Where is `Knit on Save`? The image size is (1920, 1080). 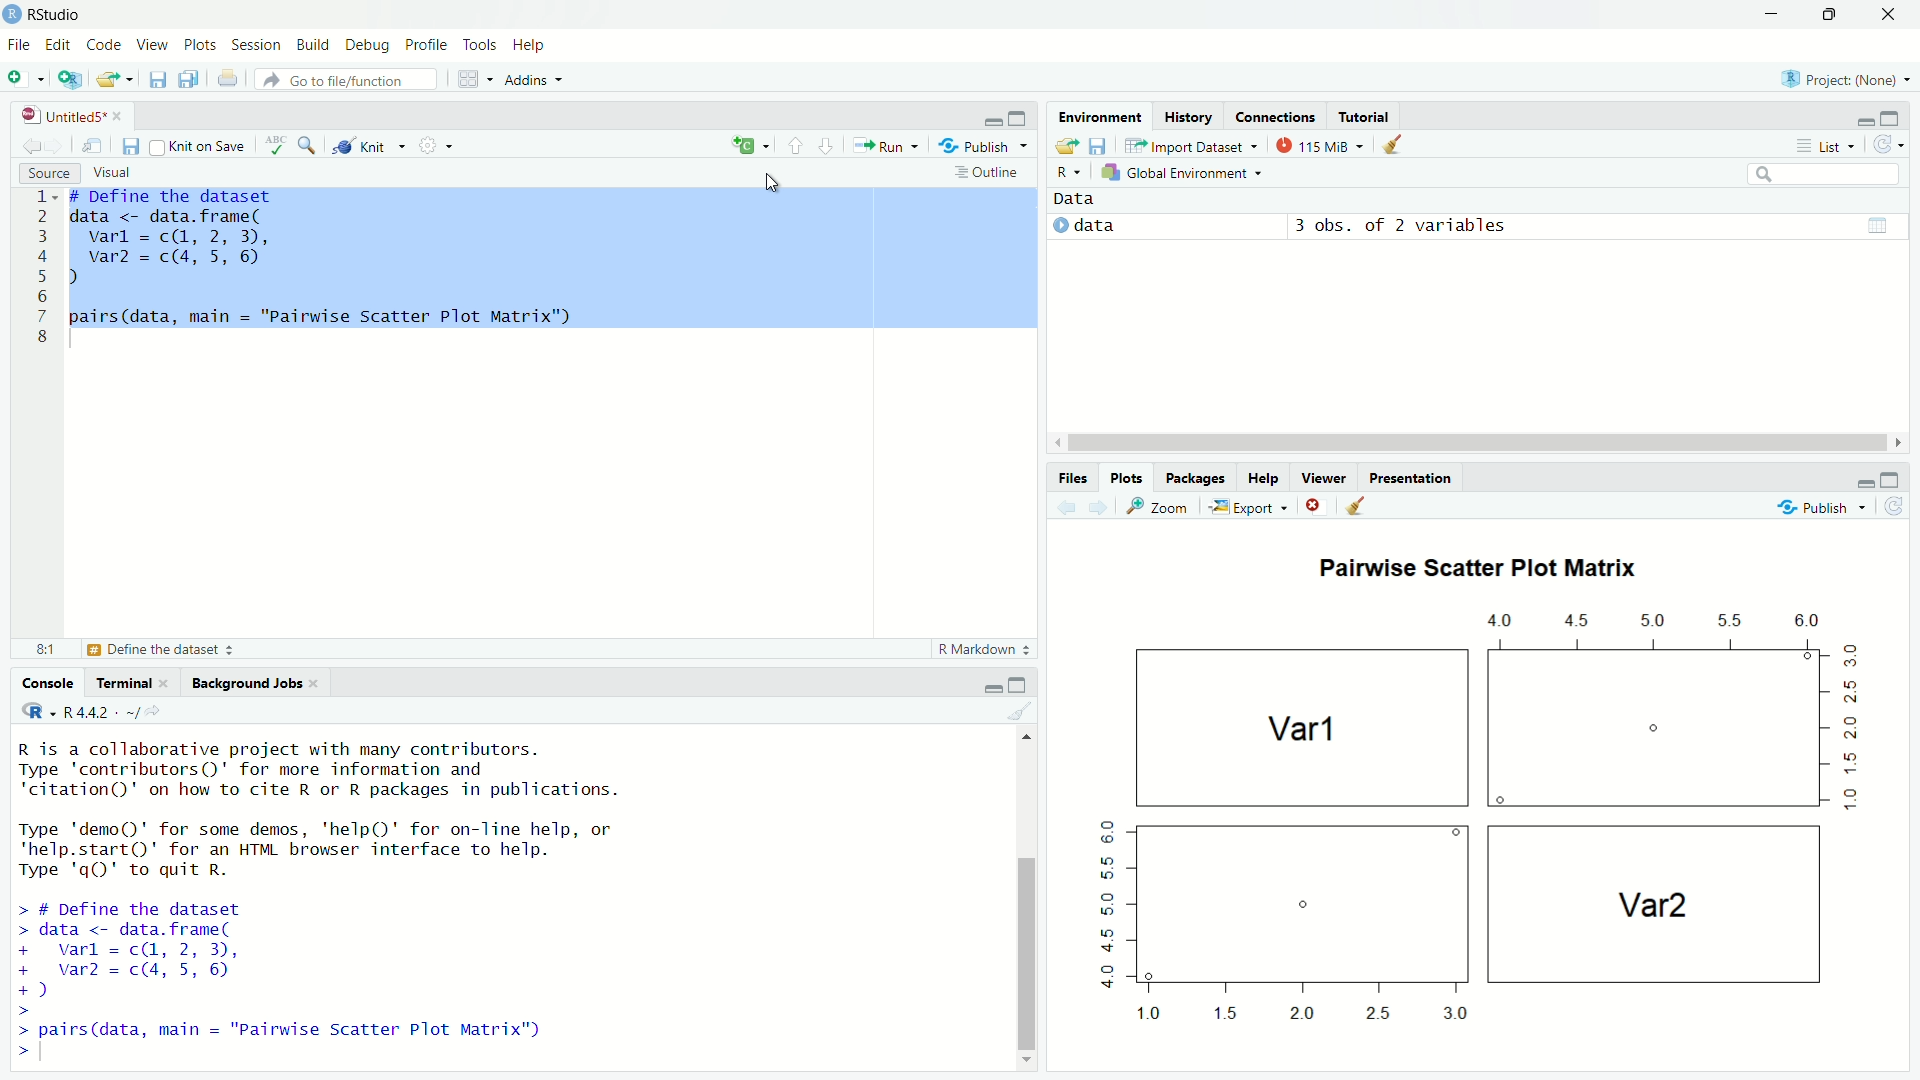 Knit on Save is located at coordinates (203, 145).